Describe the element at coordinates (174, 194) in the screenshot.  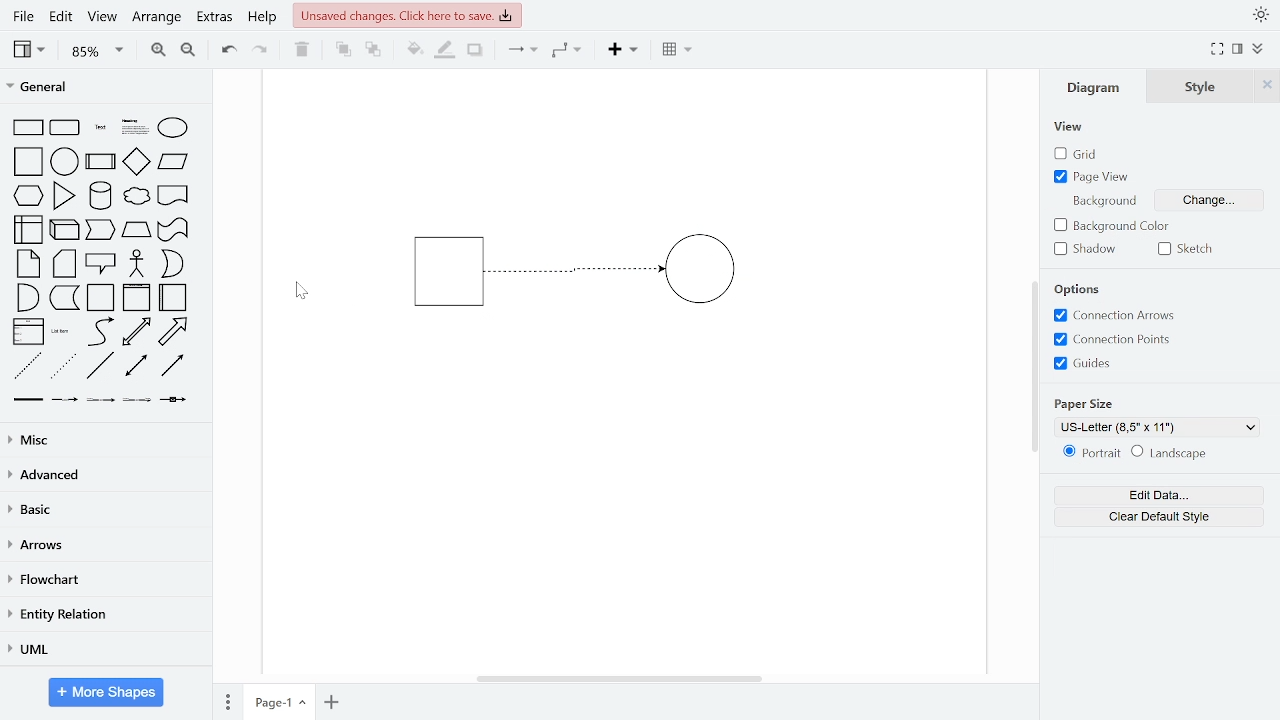
I see `document` at that location.